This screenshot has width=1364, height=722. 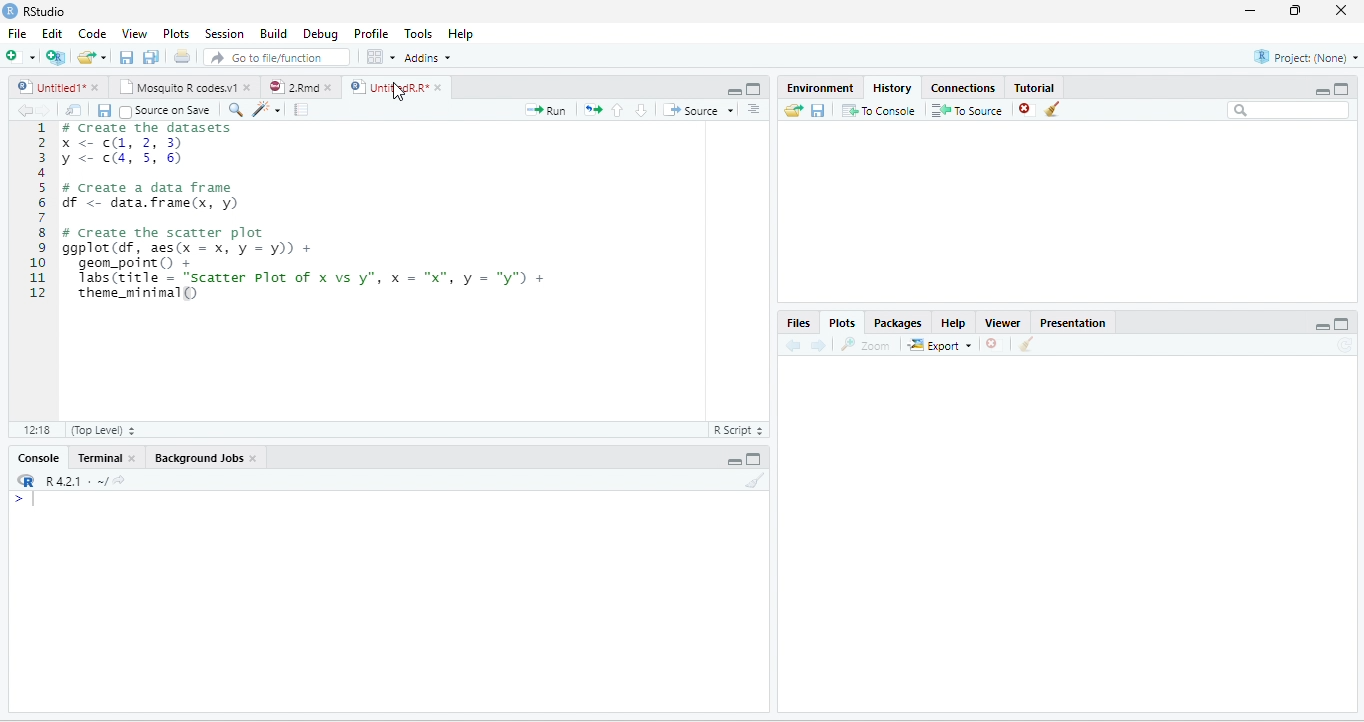 I want to click on cursor, so click(x=399, y=91).